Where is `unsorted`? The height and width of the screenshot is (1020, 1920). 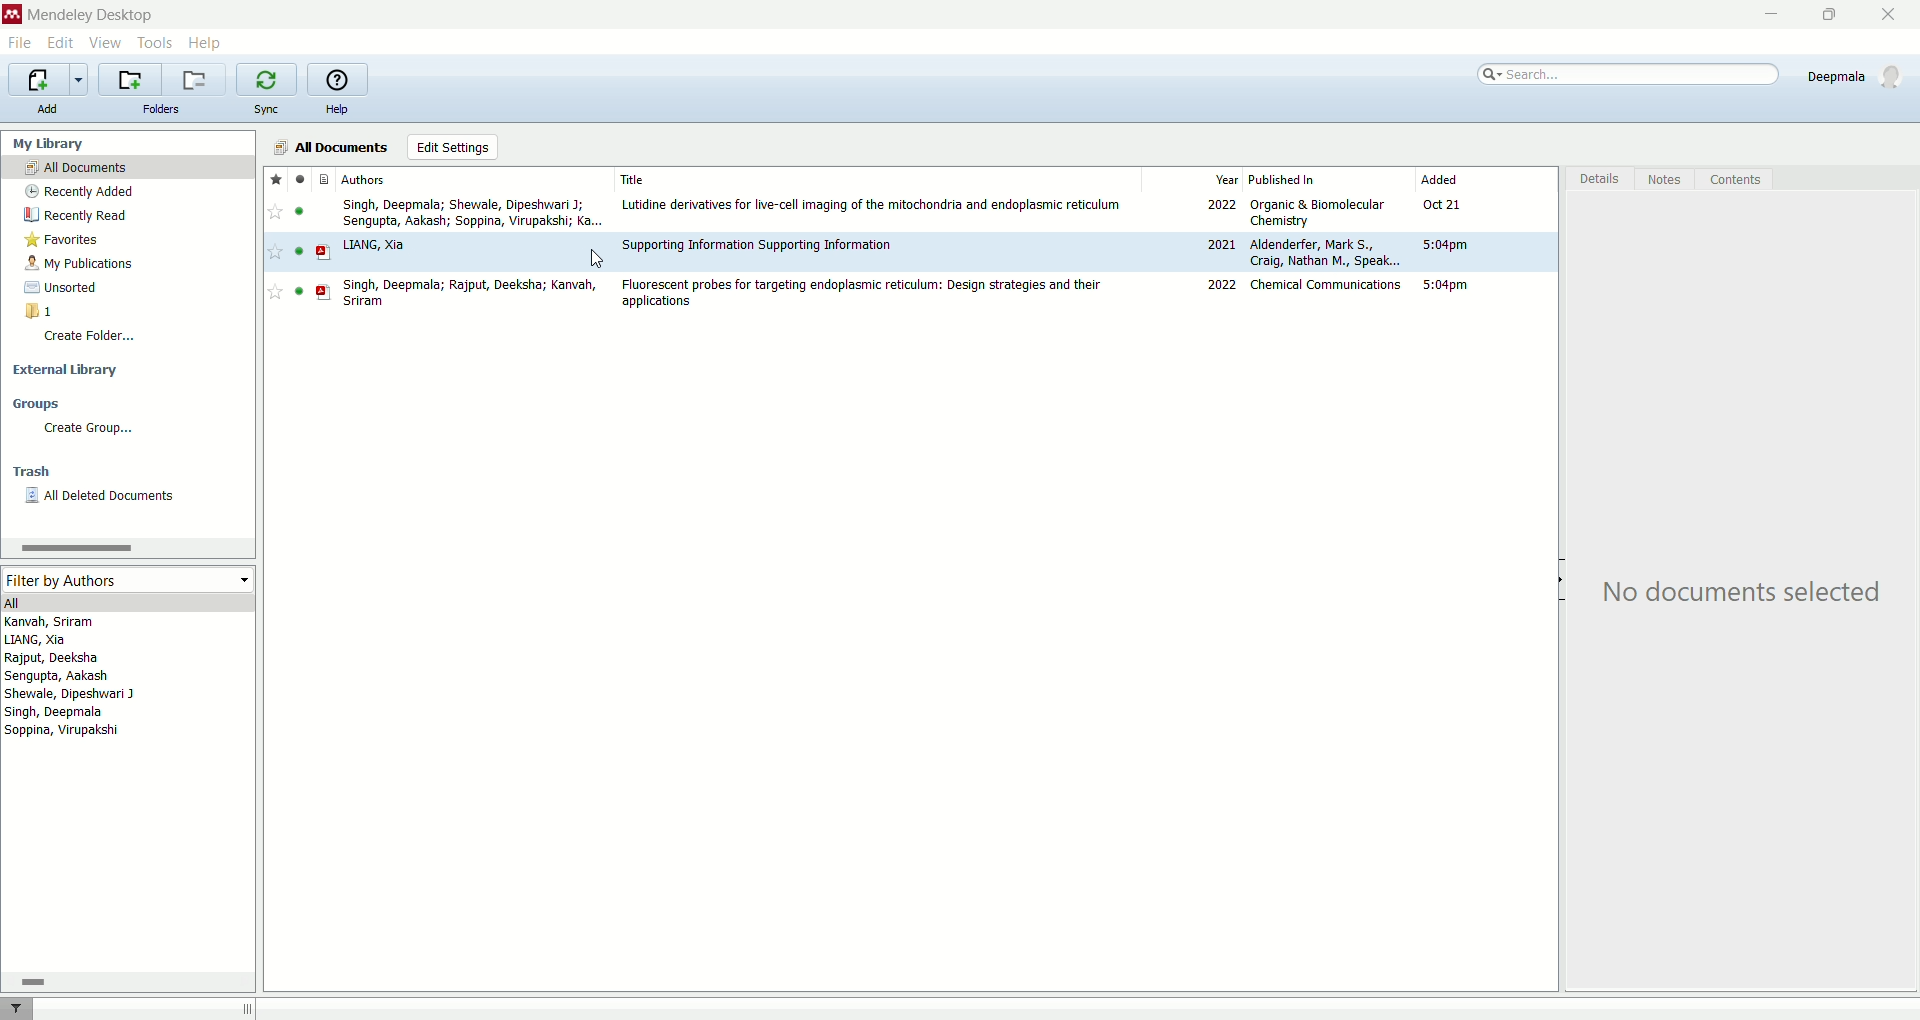 unsorted is located at coordinates (66, 288).